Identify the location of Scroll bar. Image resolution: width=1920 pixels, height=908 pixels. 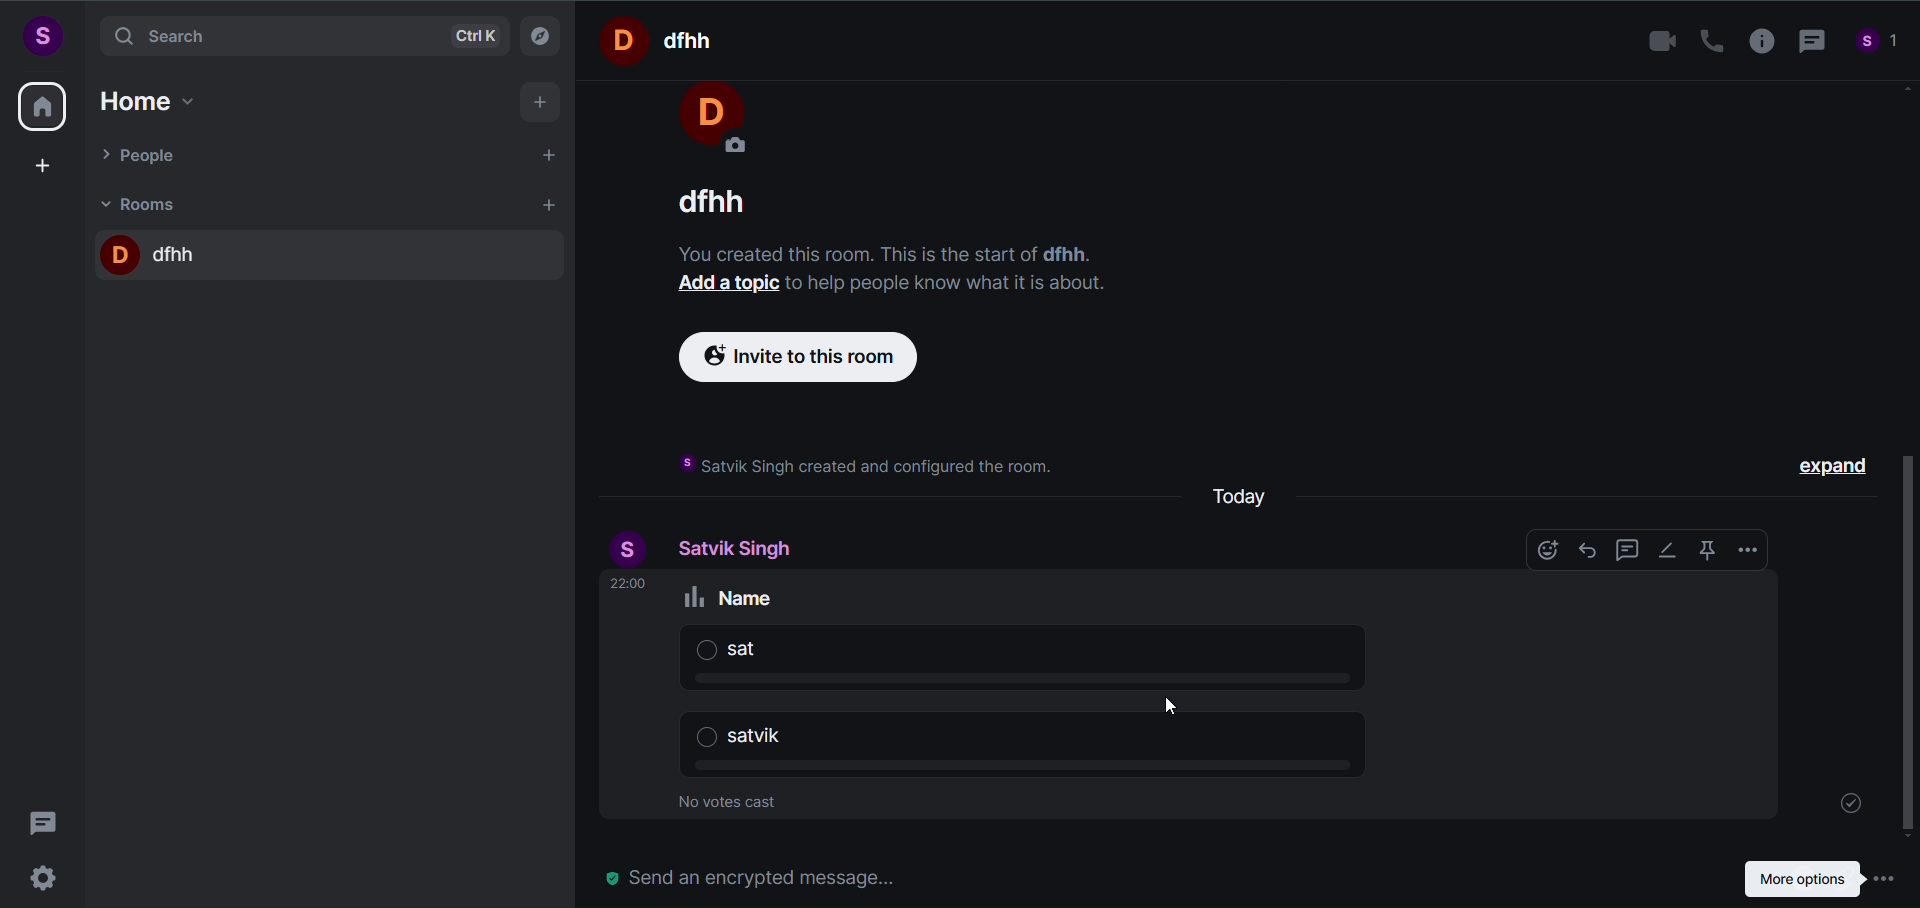
(1908, 463).